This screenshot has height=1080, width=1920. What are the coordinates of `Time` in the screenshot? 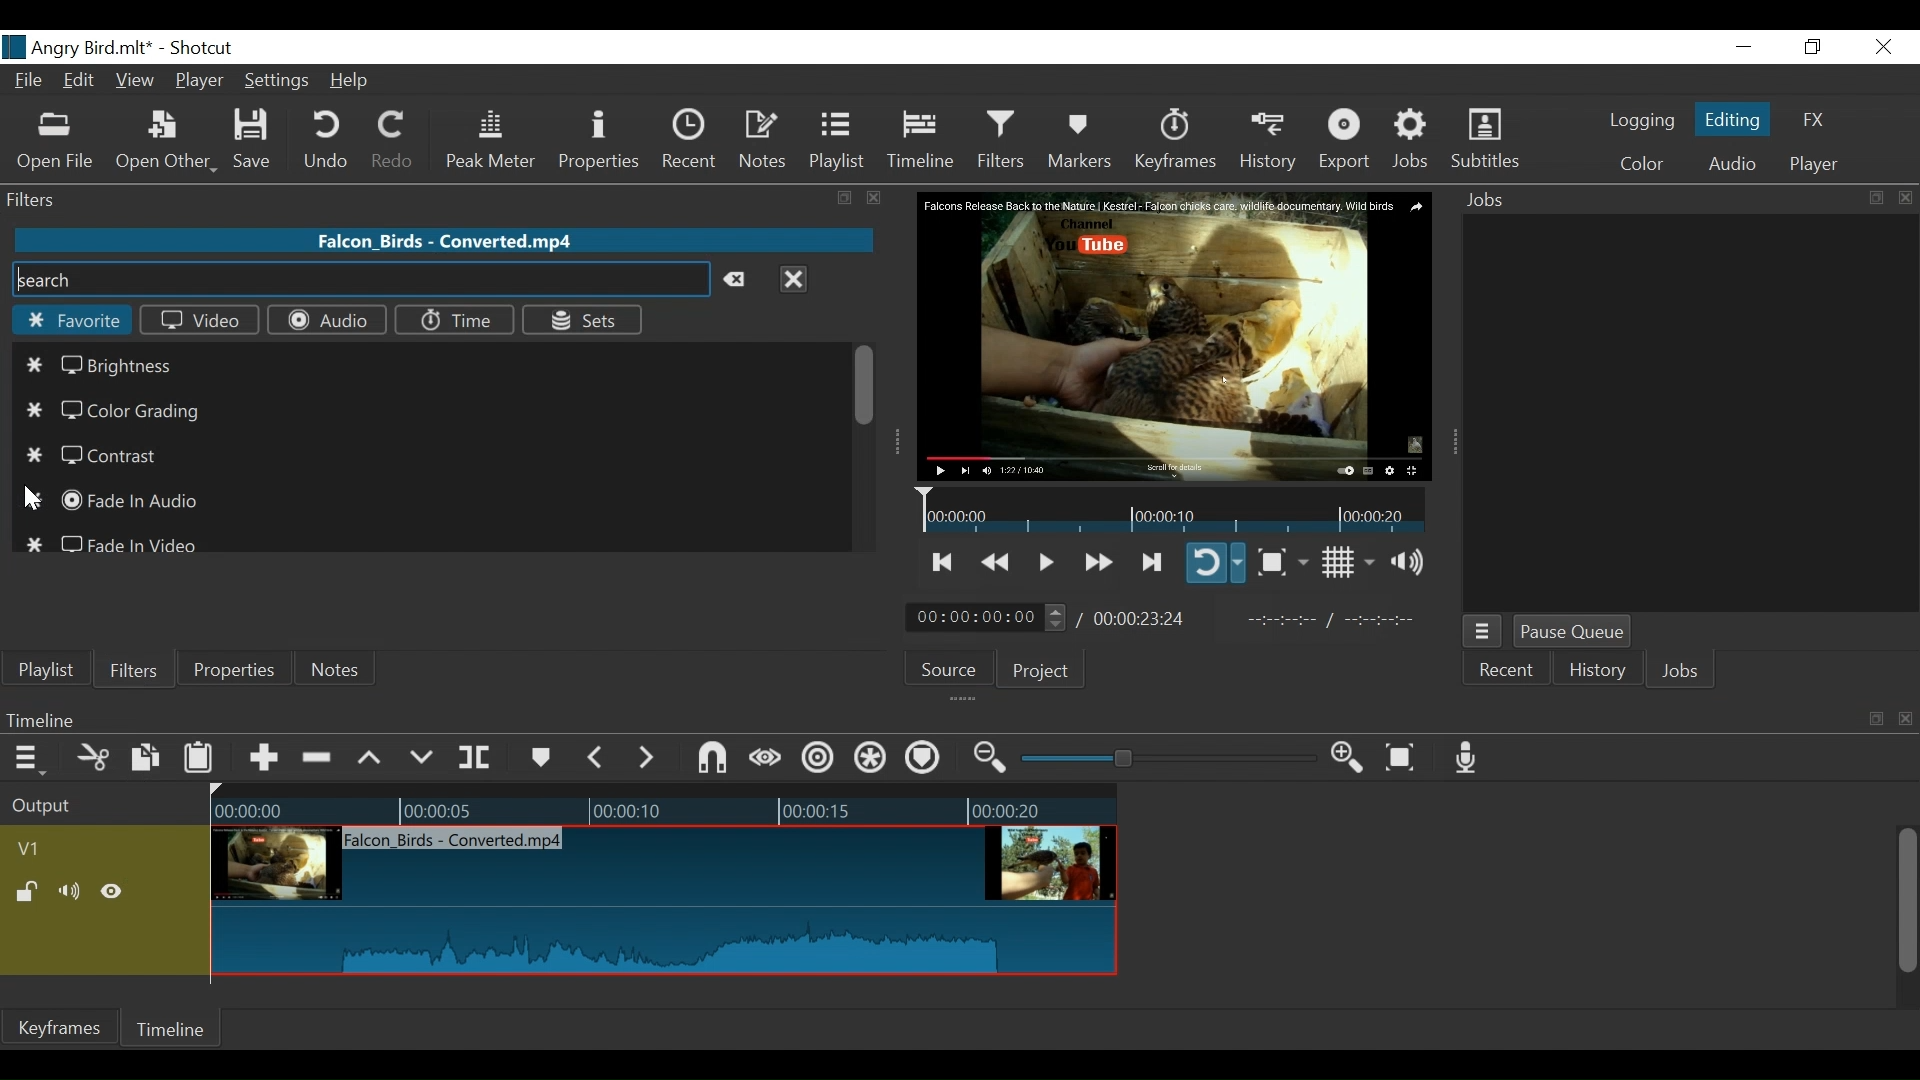 It's located at (453, 320).